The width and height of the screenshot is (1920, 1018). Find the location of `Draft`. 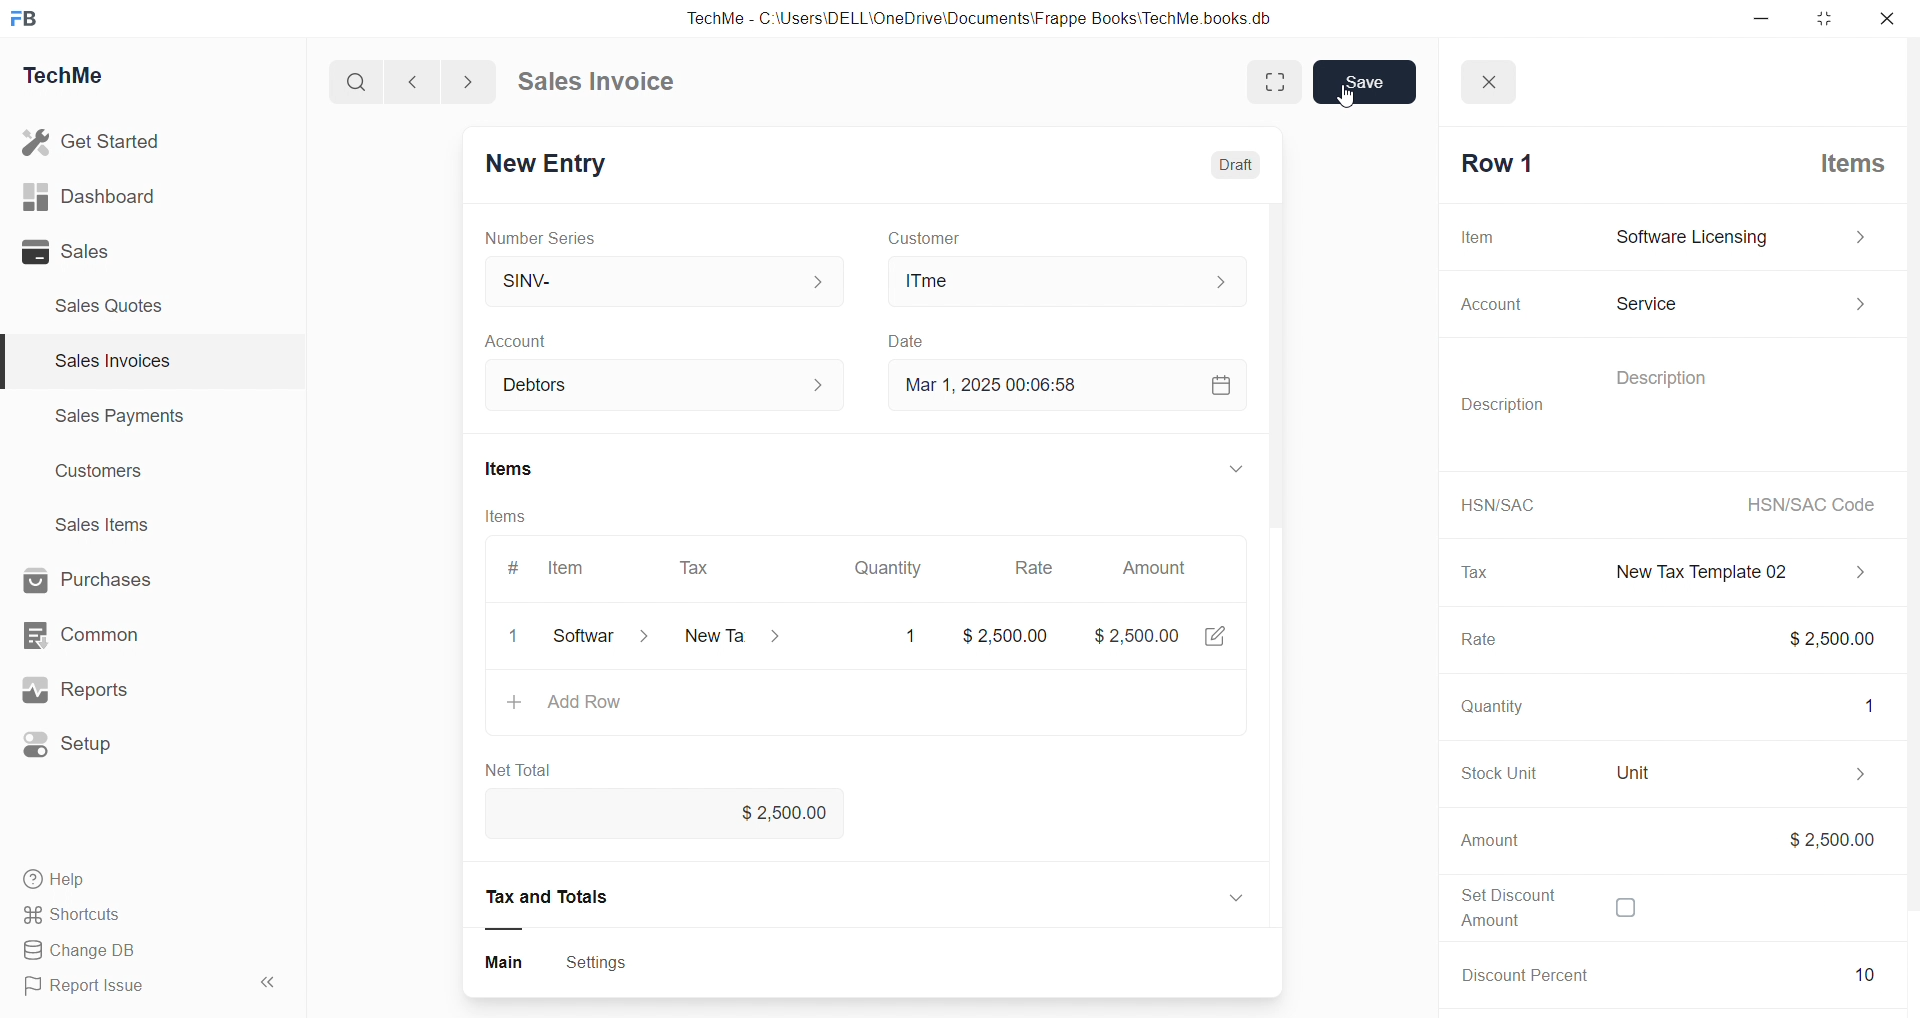

Draft is located at coordinates (1227, 158).